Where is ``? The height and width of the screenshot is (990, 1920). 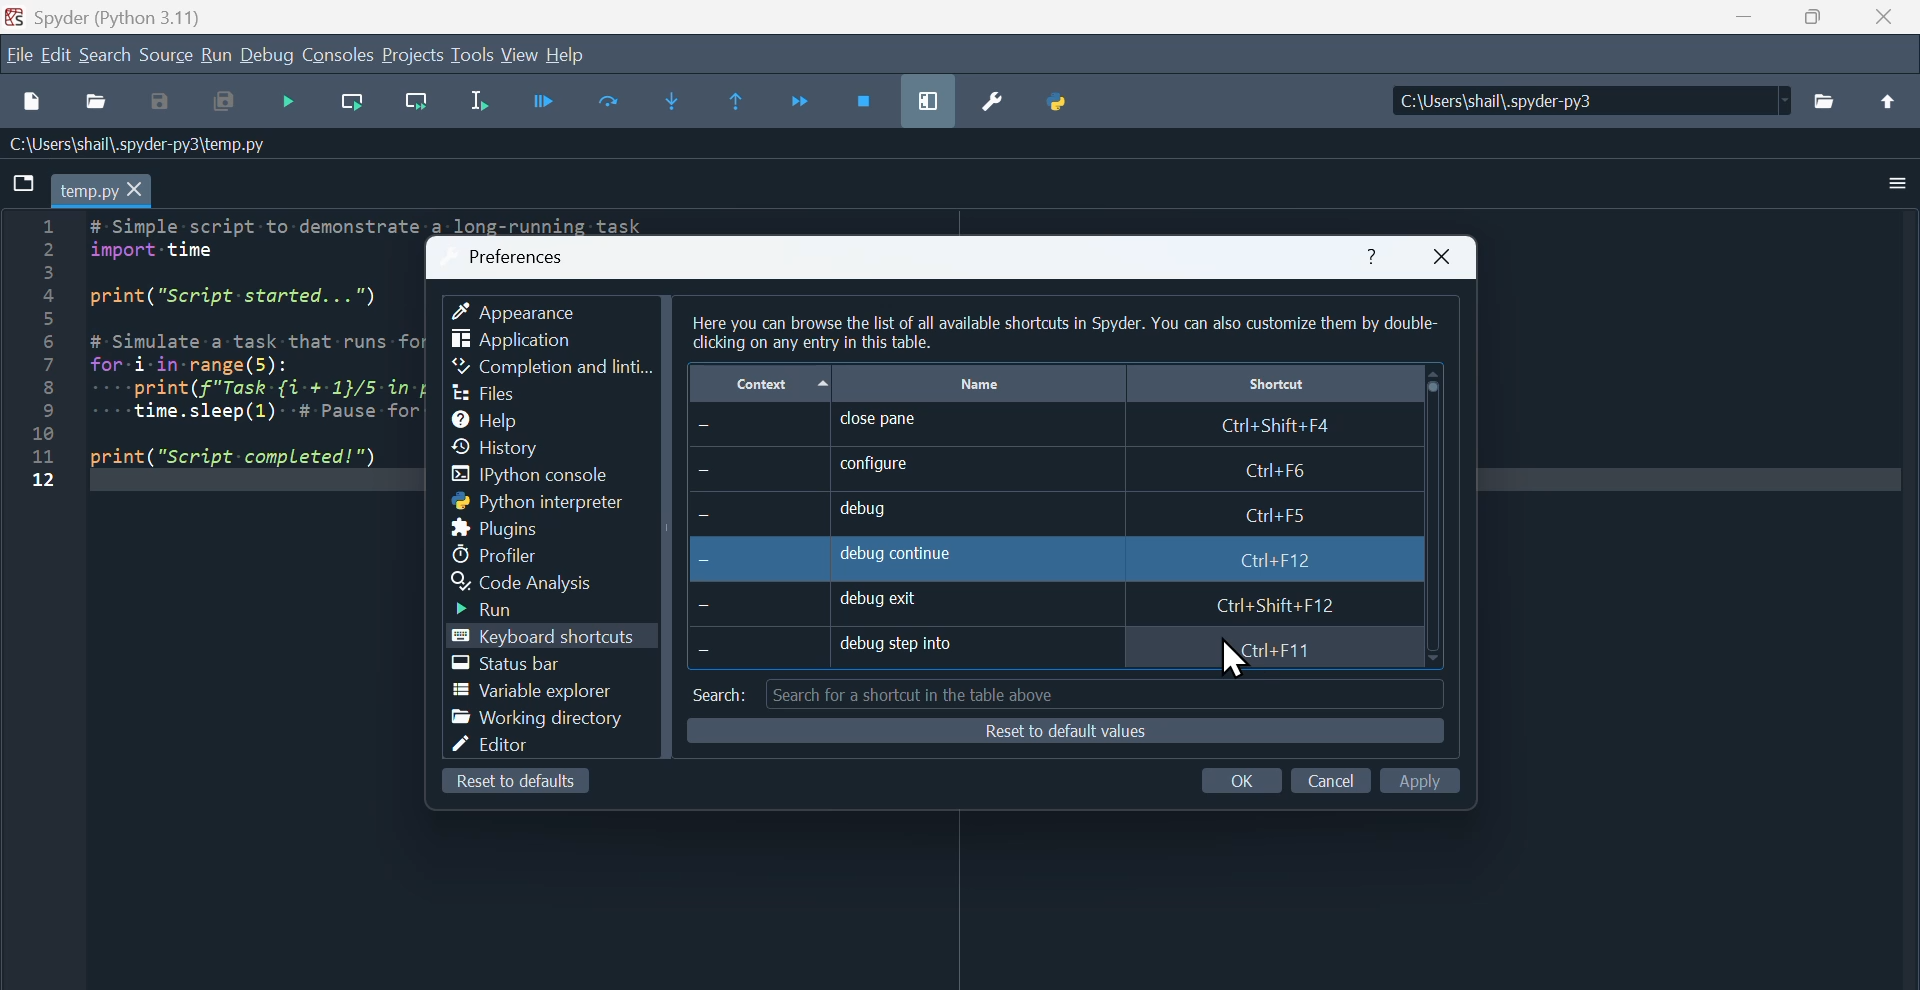  is located at coordinates (1330, 777).